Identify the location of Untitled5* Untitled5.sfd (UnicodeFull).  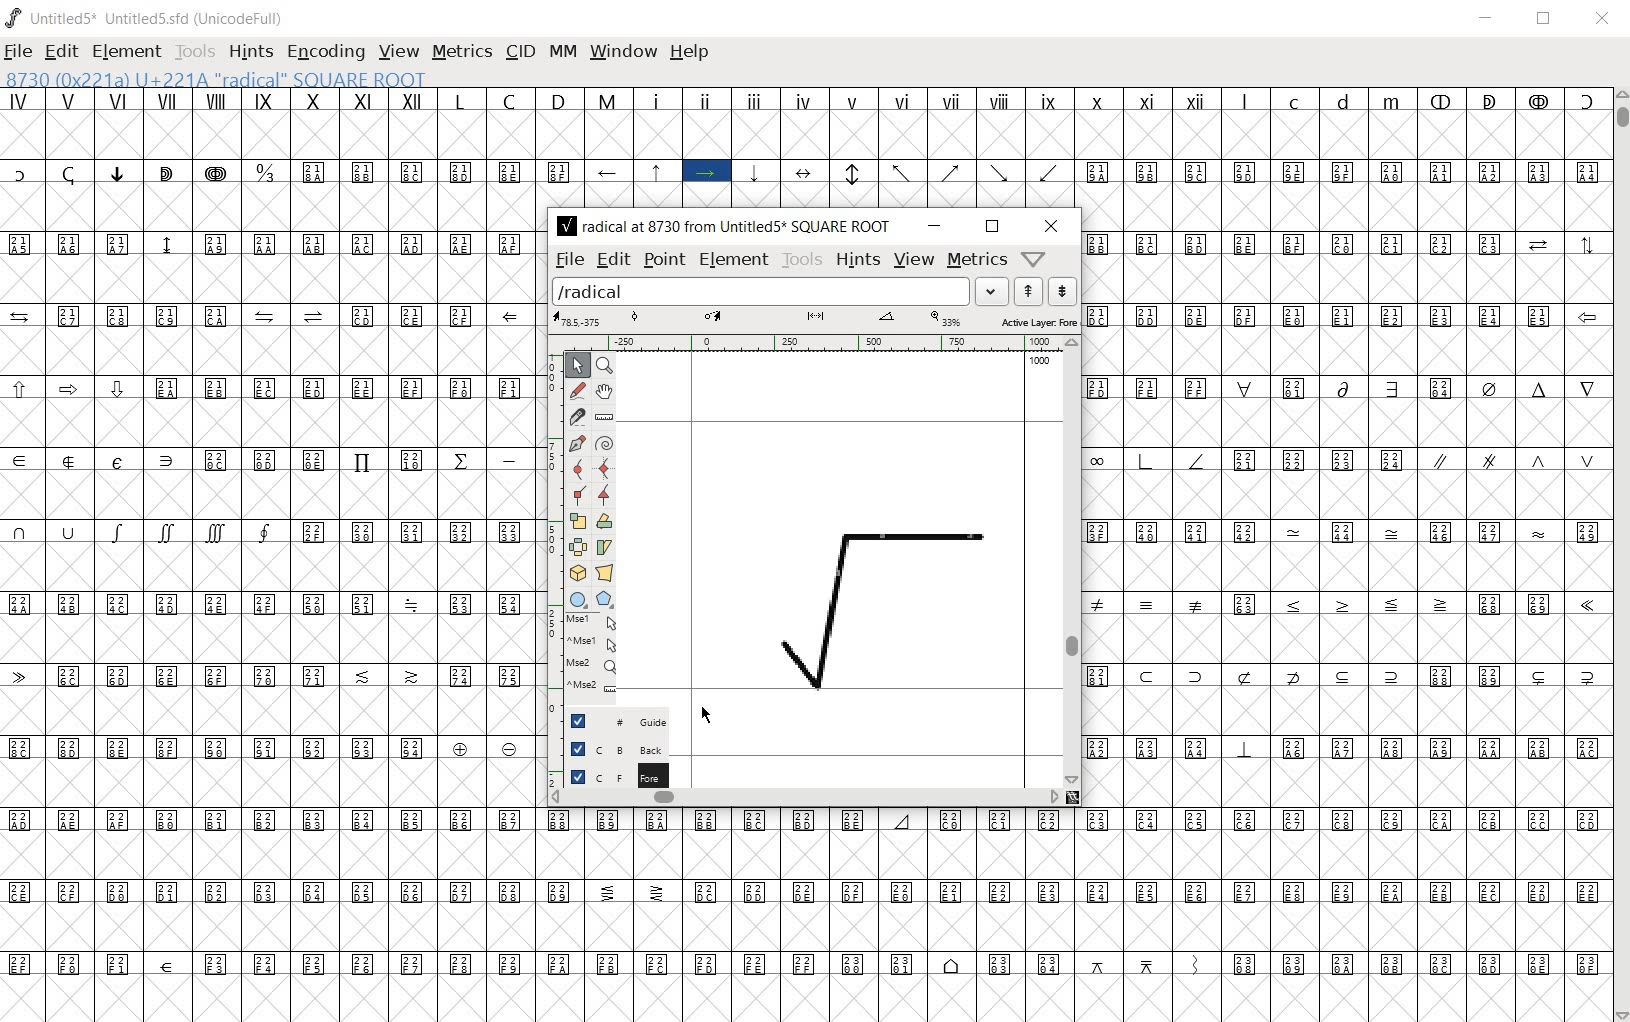
(146, 15).